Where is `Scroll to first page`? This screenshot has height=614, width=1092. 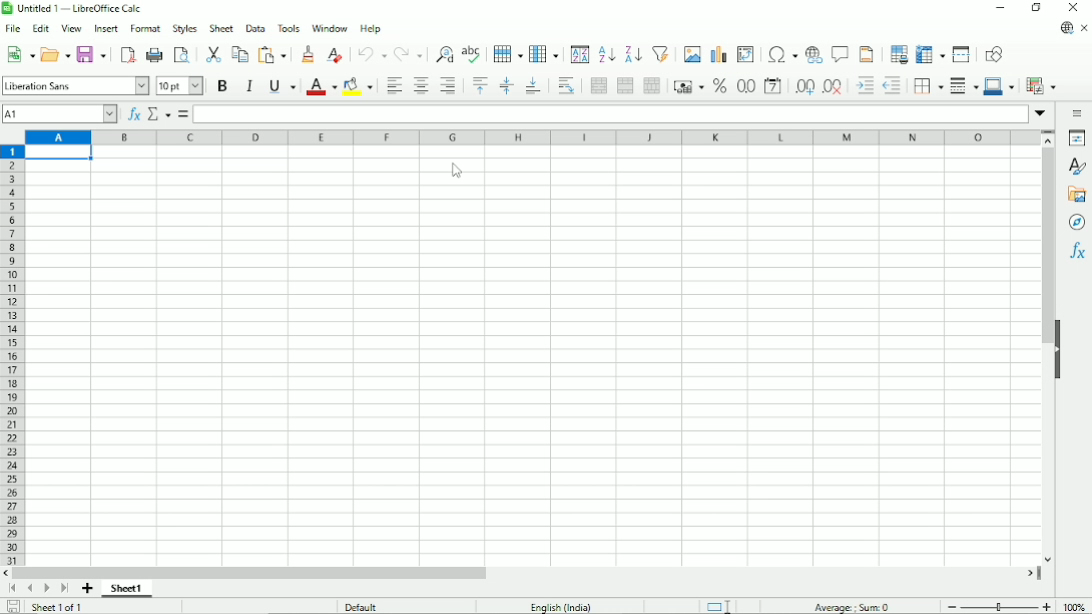 Scroll to first page is located at coordinates (12, 588).